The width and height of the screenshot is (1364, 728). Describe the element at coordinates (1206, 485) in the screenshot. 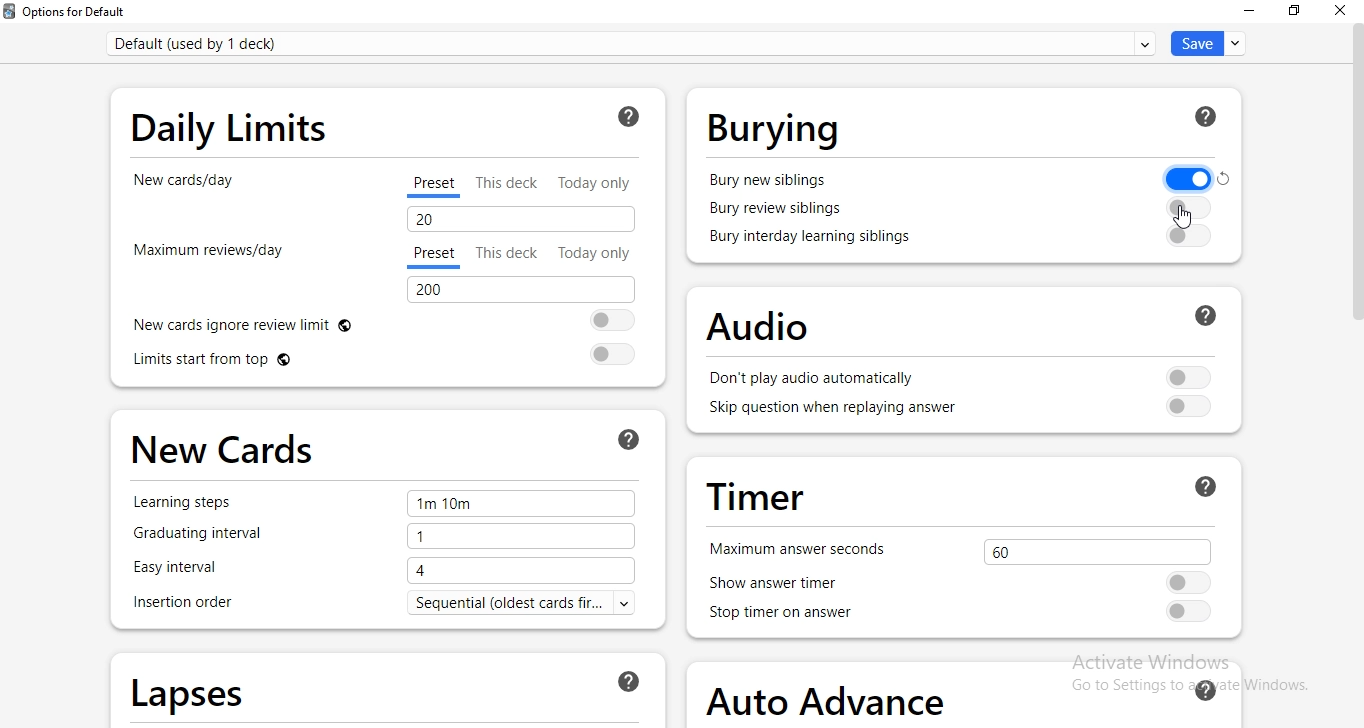

I see `ask` at that location.